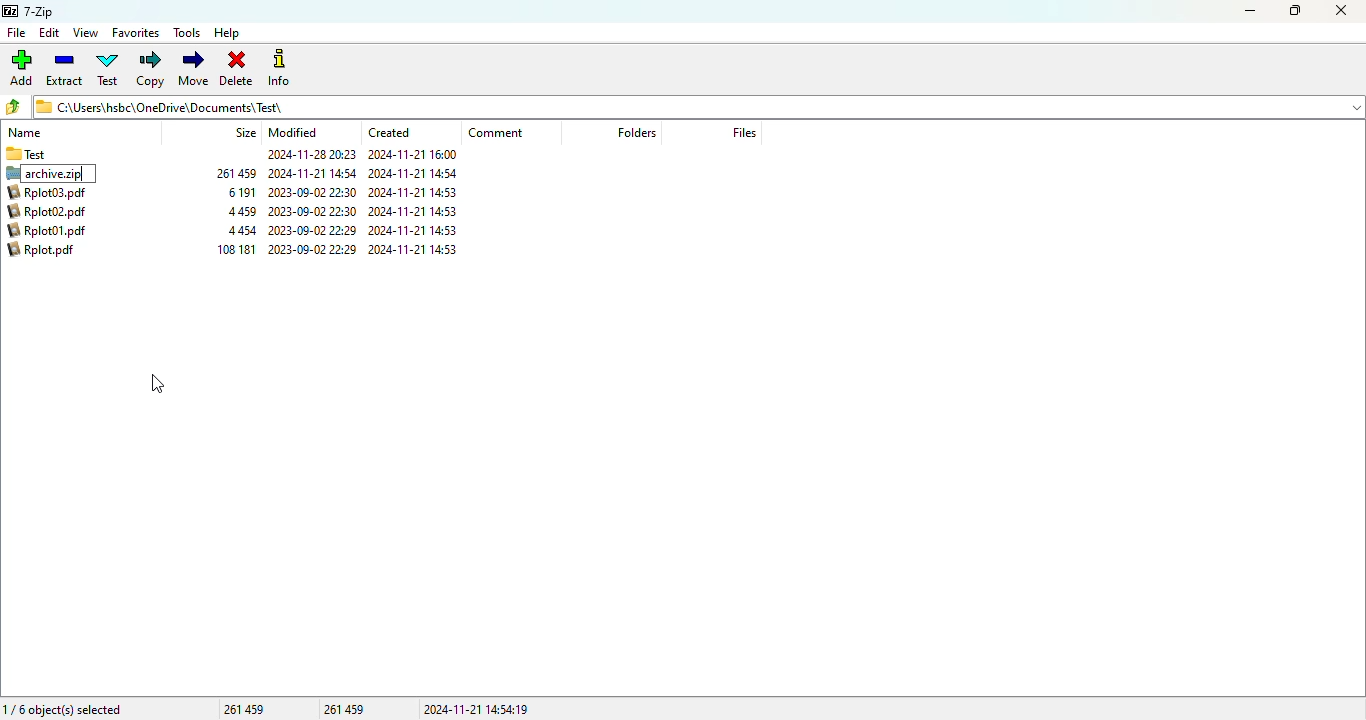 The image size is (1366, 720). Describe the element at coordinates (635, 132) in the screenshot. I see `folders` at that location.